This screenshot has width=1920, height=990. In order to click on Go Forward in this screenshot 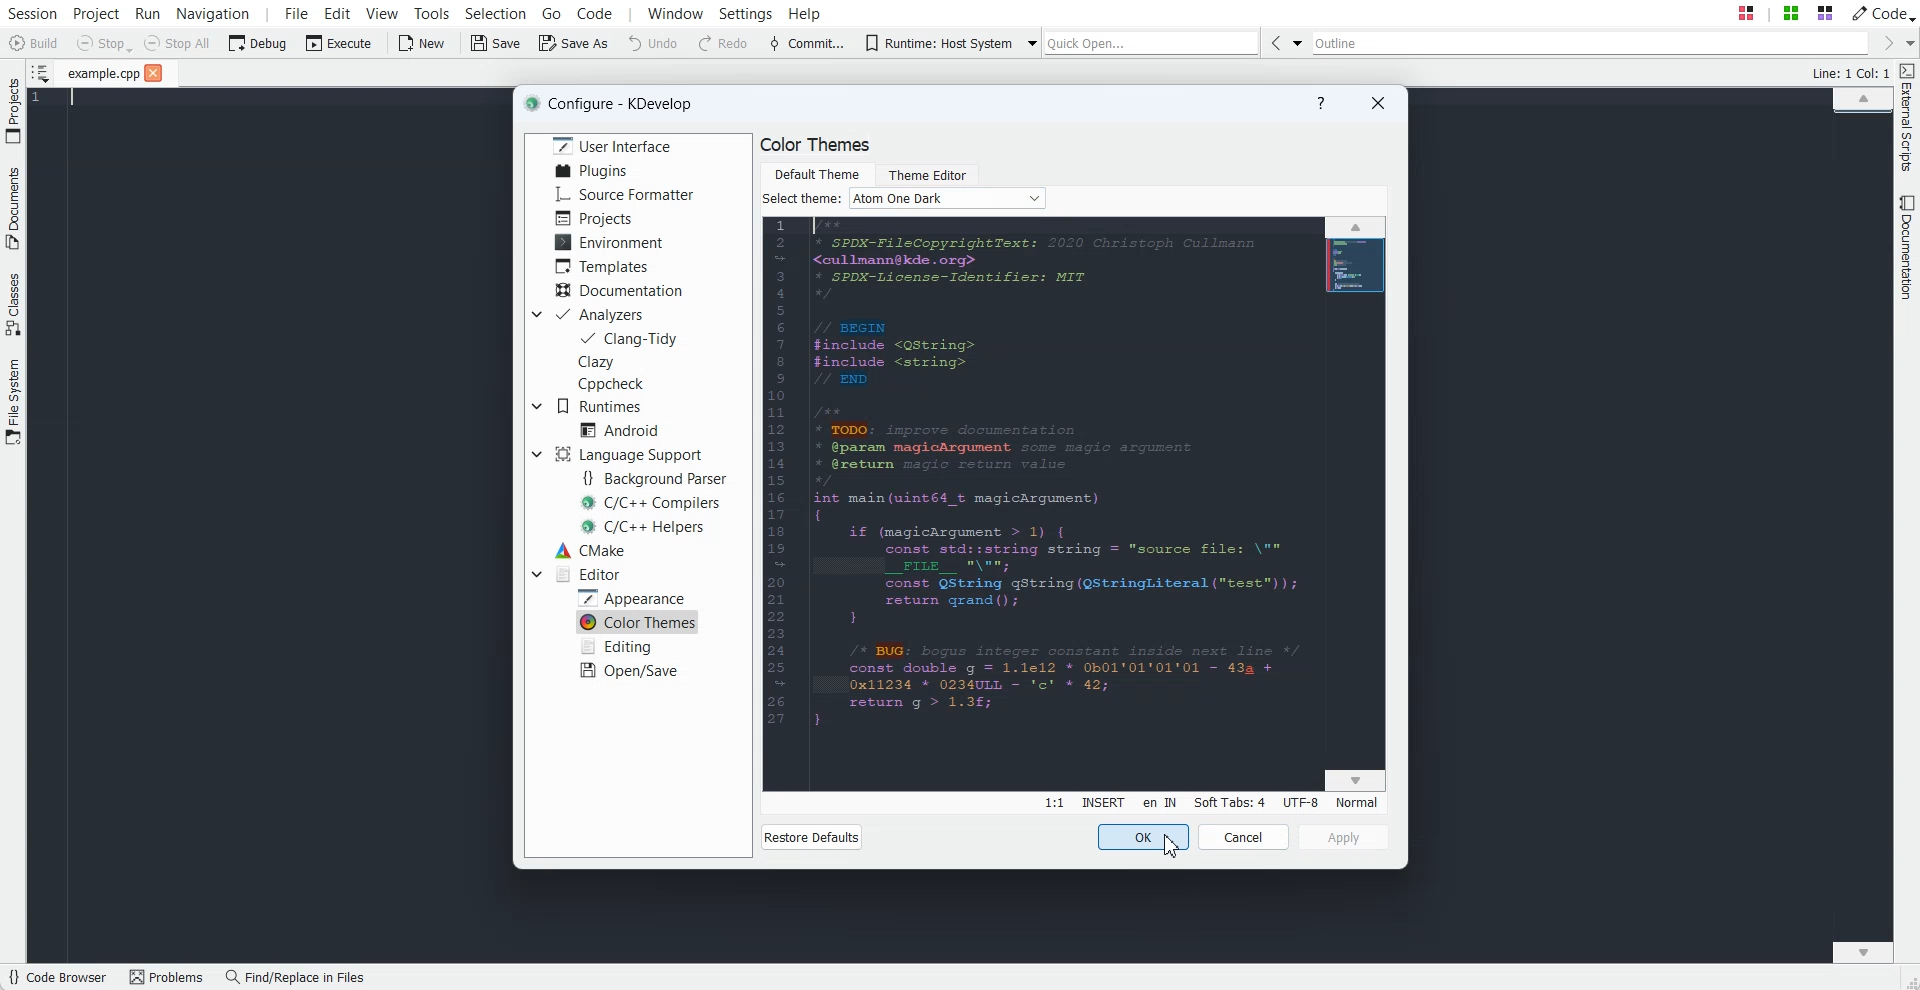, I will do `click(1884, 44)`.